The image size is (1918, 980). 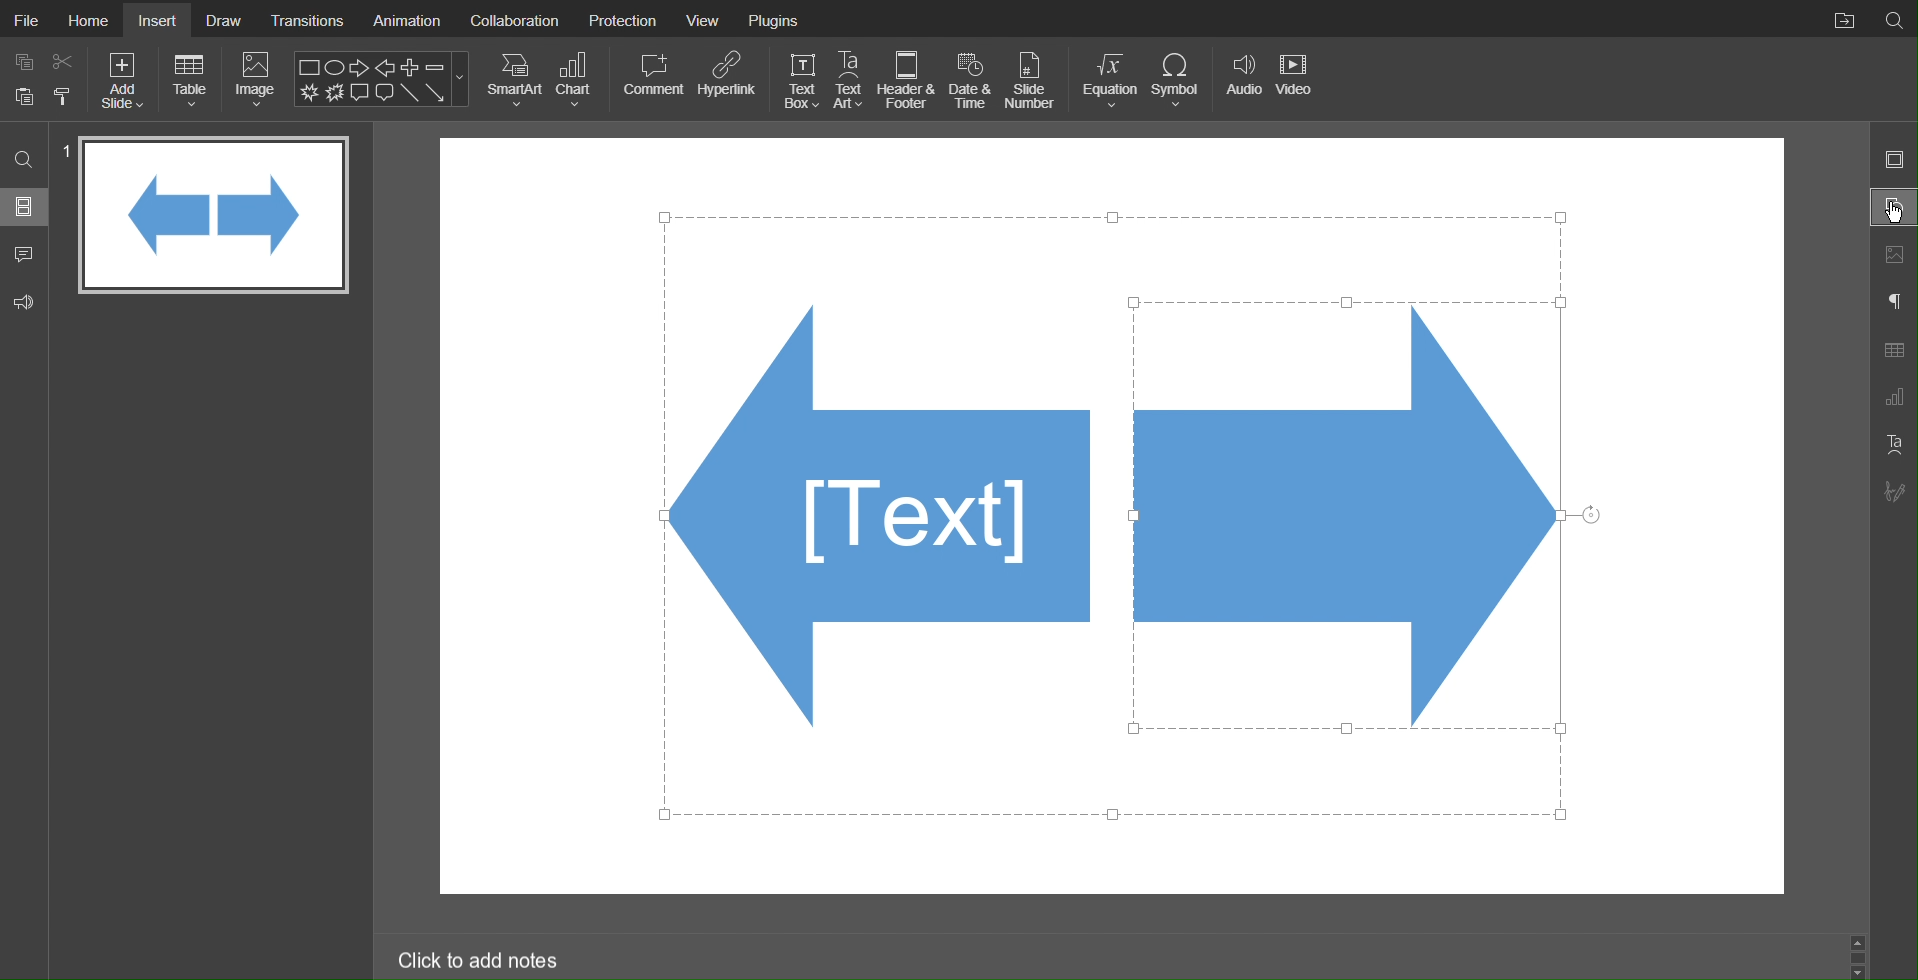 What do you see at coordinates (1034, 79) in the screenshot?
I see `Slide Number` at bounding box center [1034, 79].